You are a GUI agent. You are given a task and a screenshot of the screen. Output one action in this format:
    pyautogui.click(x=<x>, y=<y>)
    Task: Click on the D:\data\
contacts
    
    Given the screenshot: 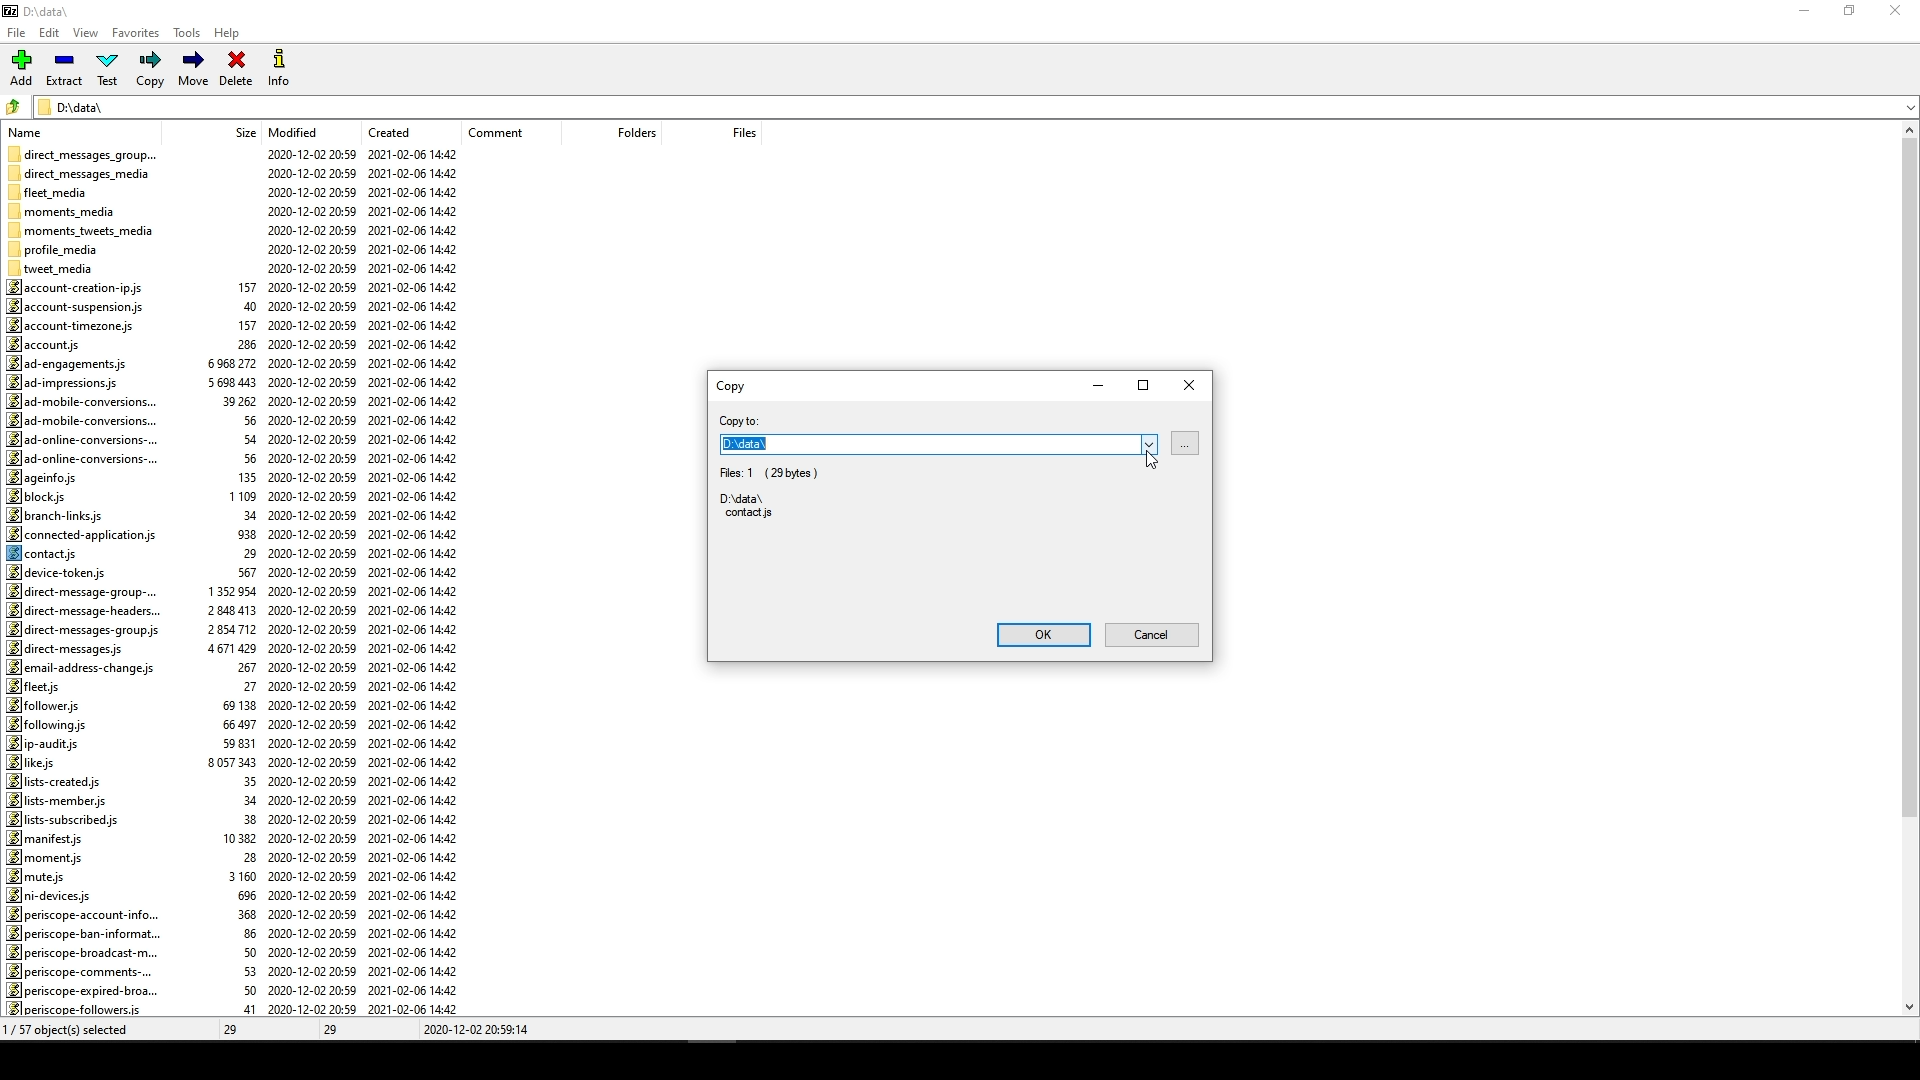 What is the action you would take?
    pyautogui.click(x=745, y=505)
    